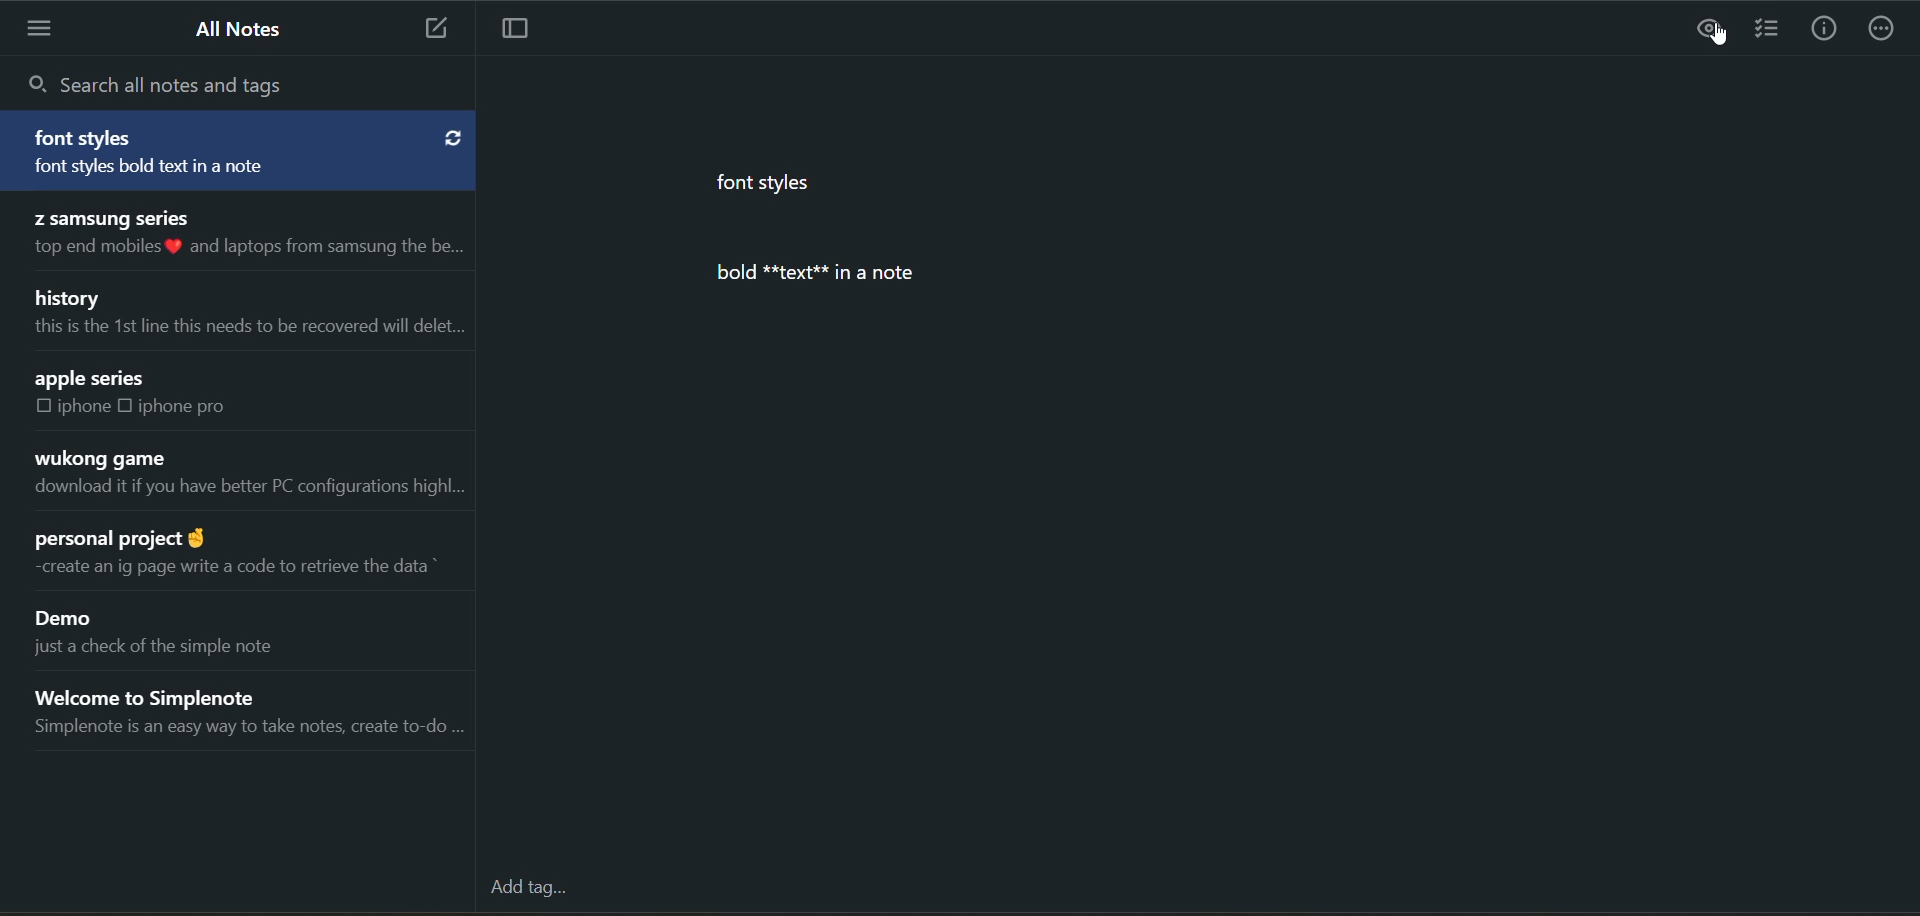  What do you see at coordinates (247, 731) in the screenshot?
I see `Simplenote is an easy way to take notes, create to-do ...` at bounding box center [247, 731].